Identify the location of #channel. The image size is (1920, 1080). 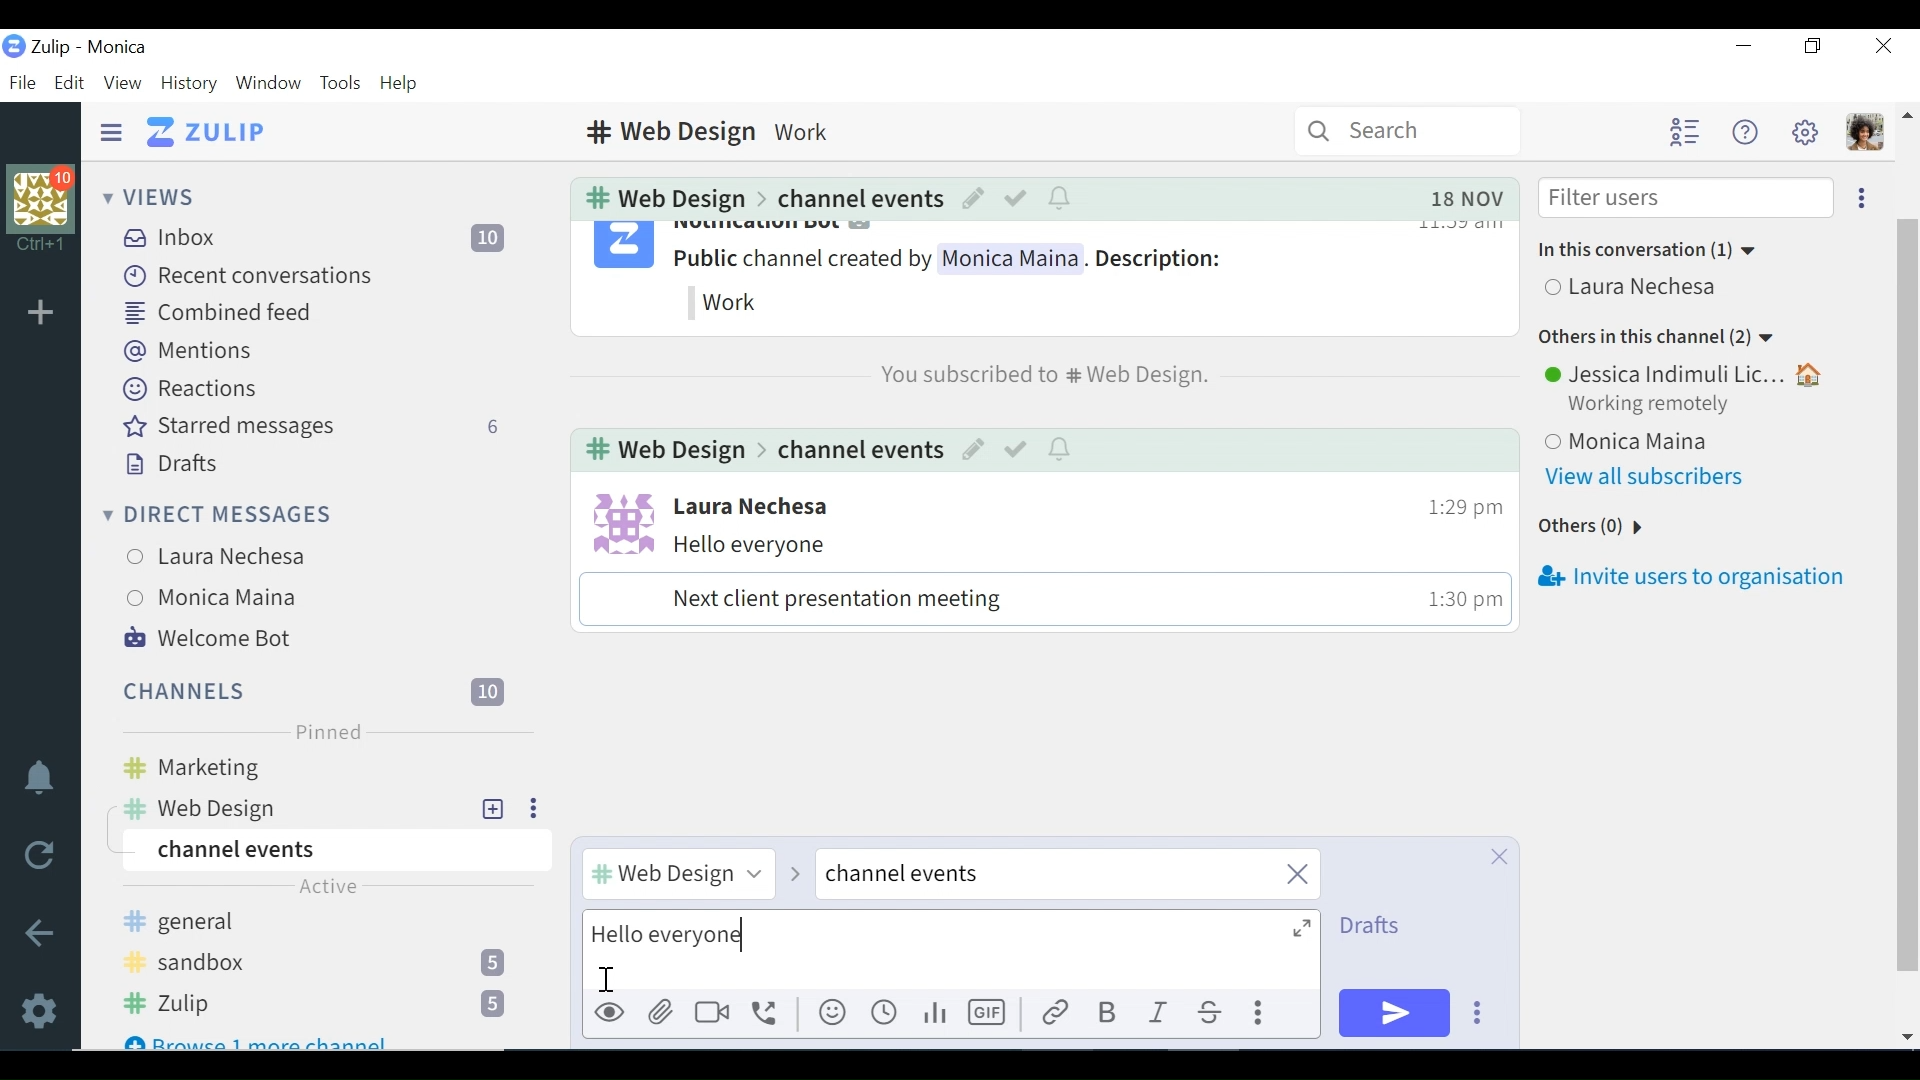
(675, 872).